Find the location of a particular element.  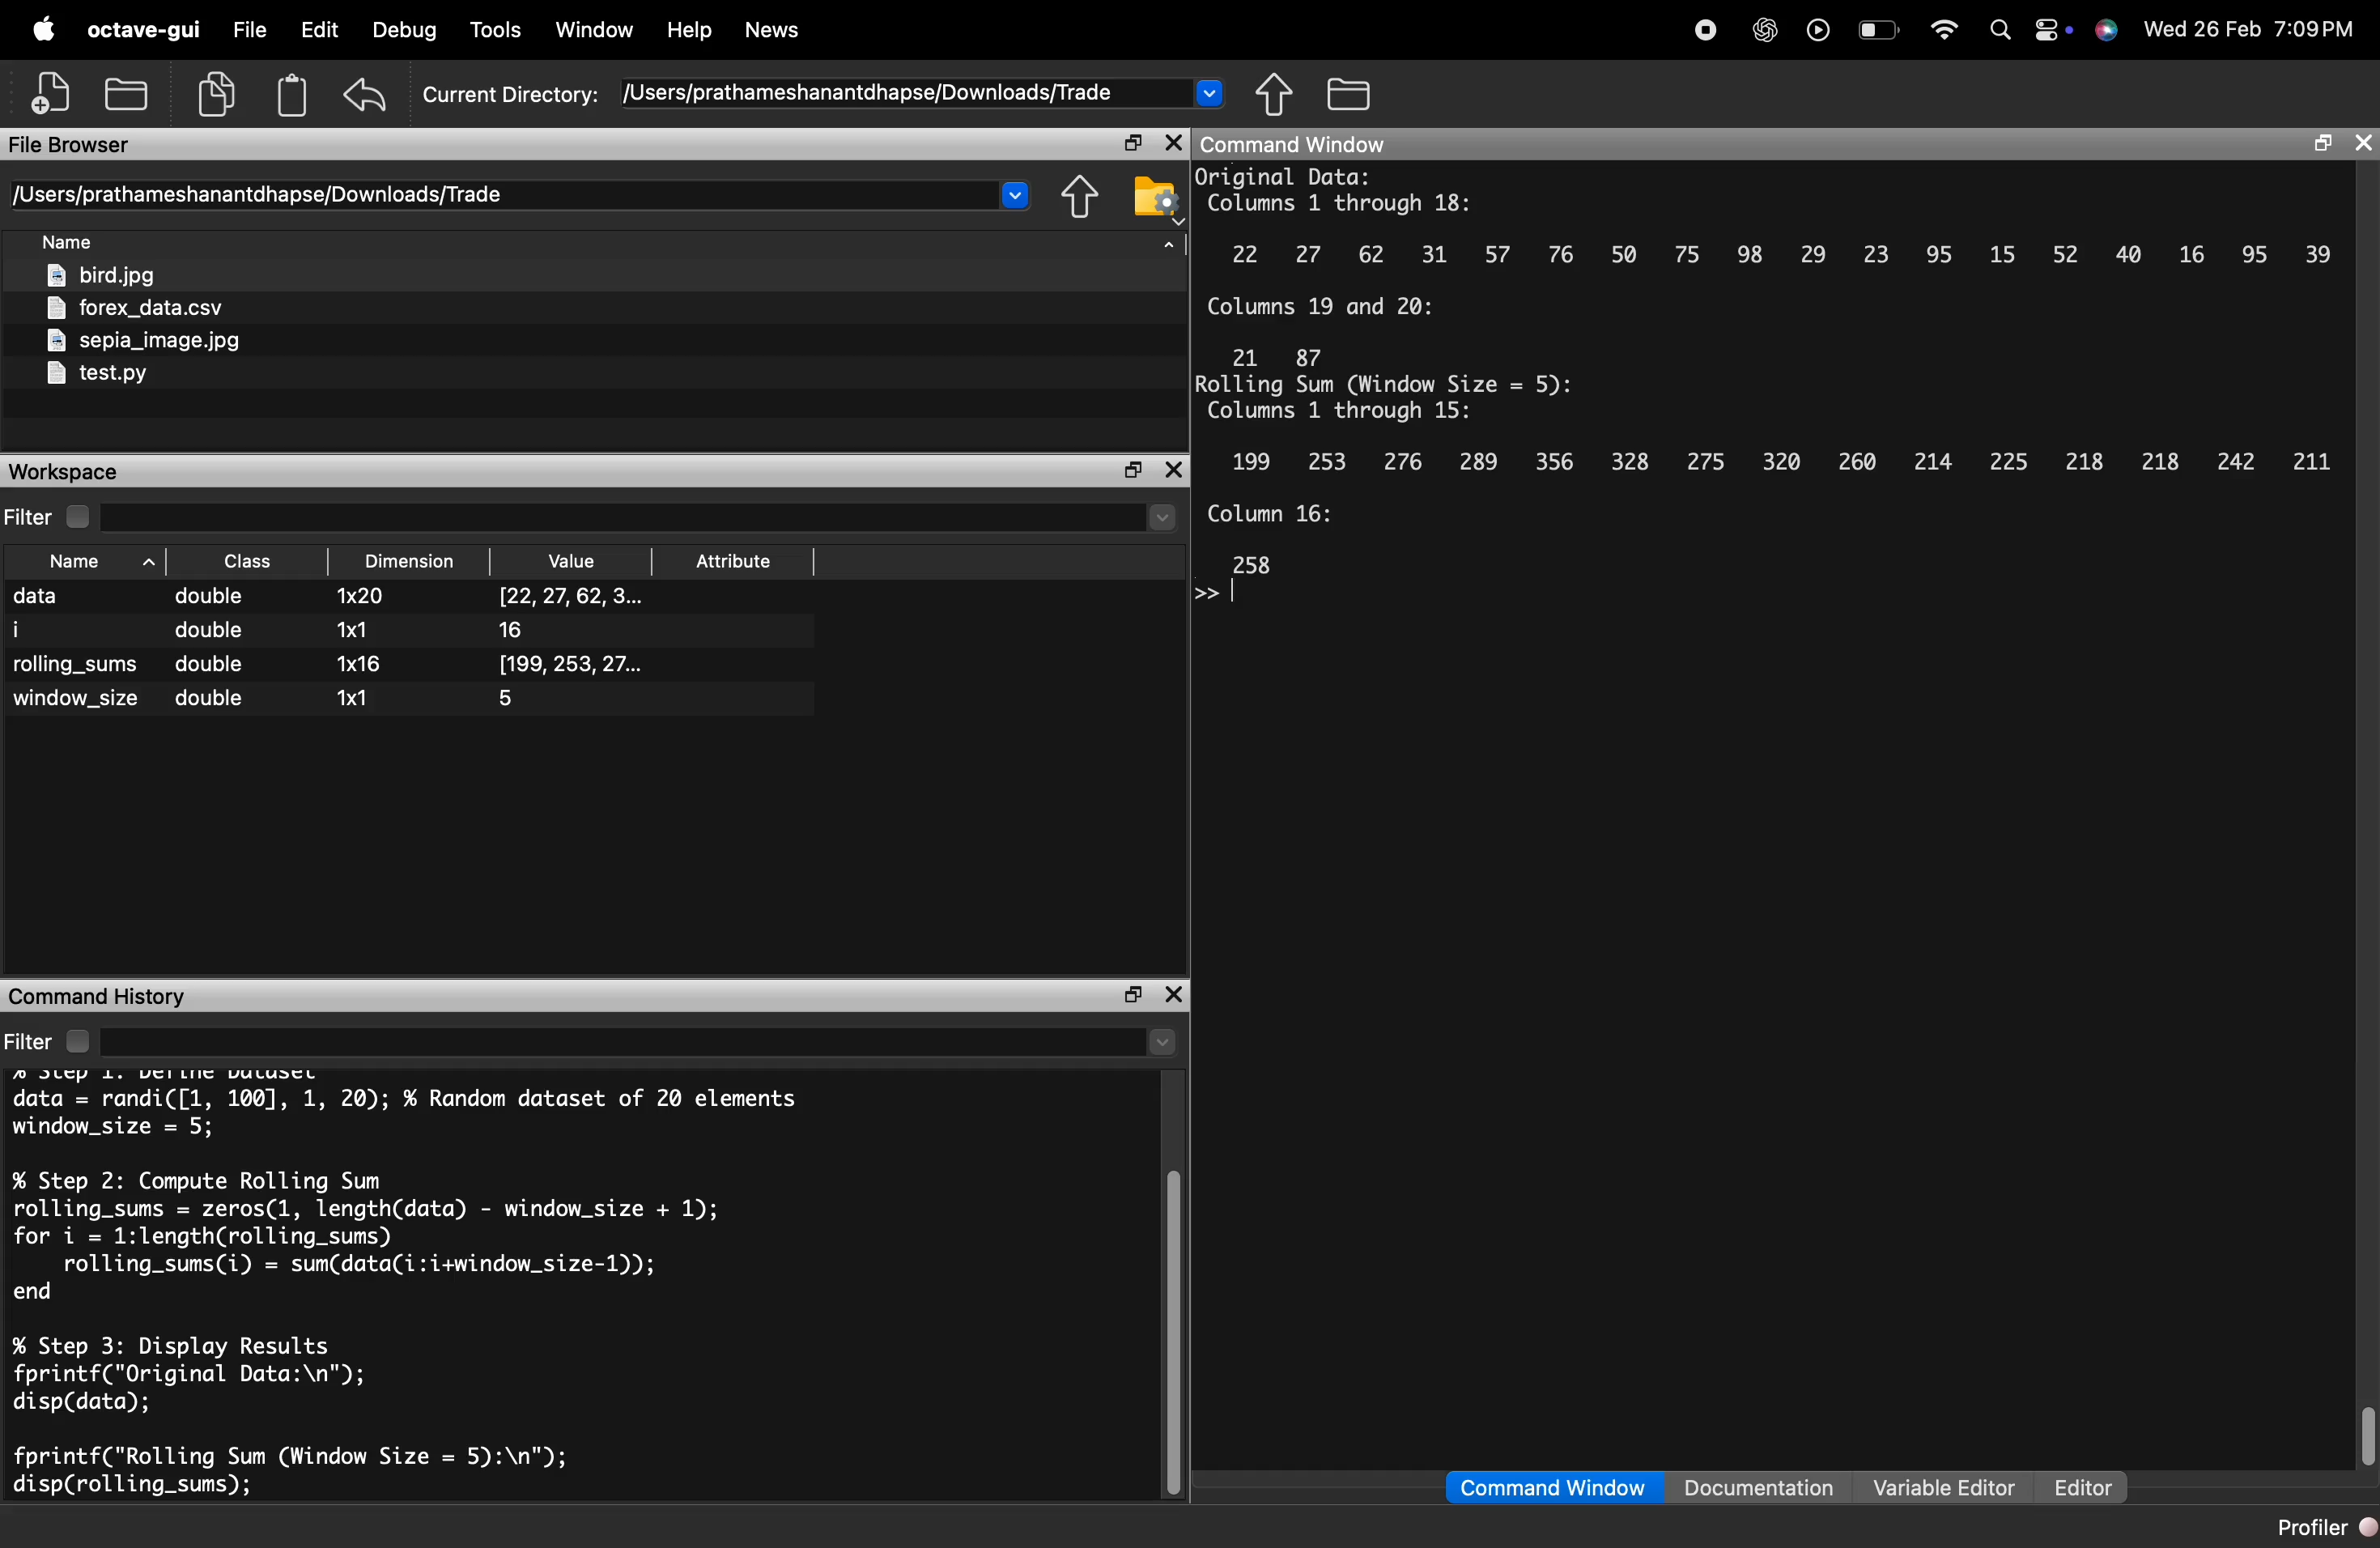

filter is located at coordinates (53, 1040).